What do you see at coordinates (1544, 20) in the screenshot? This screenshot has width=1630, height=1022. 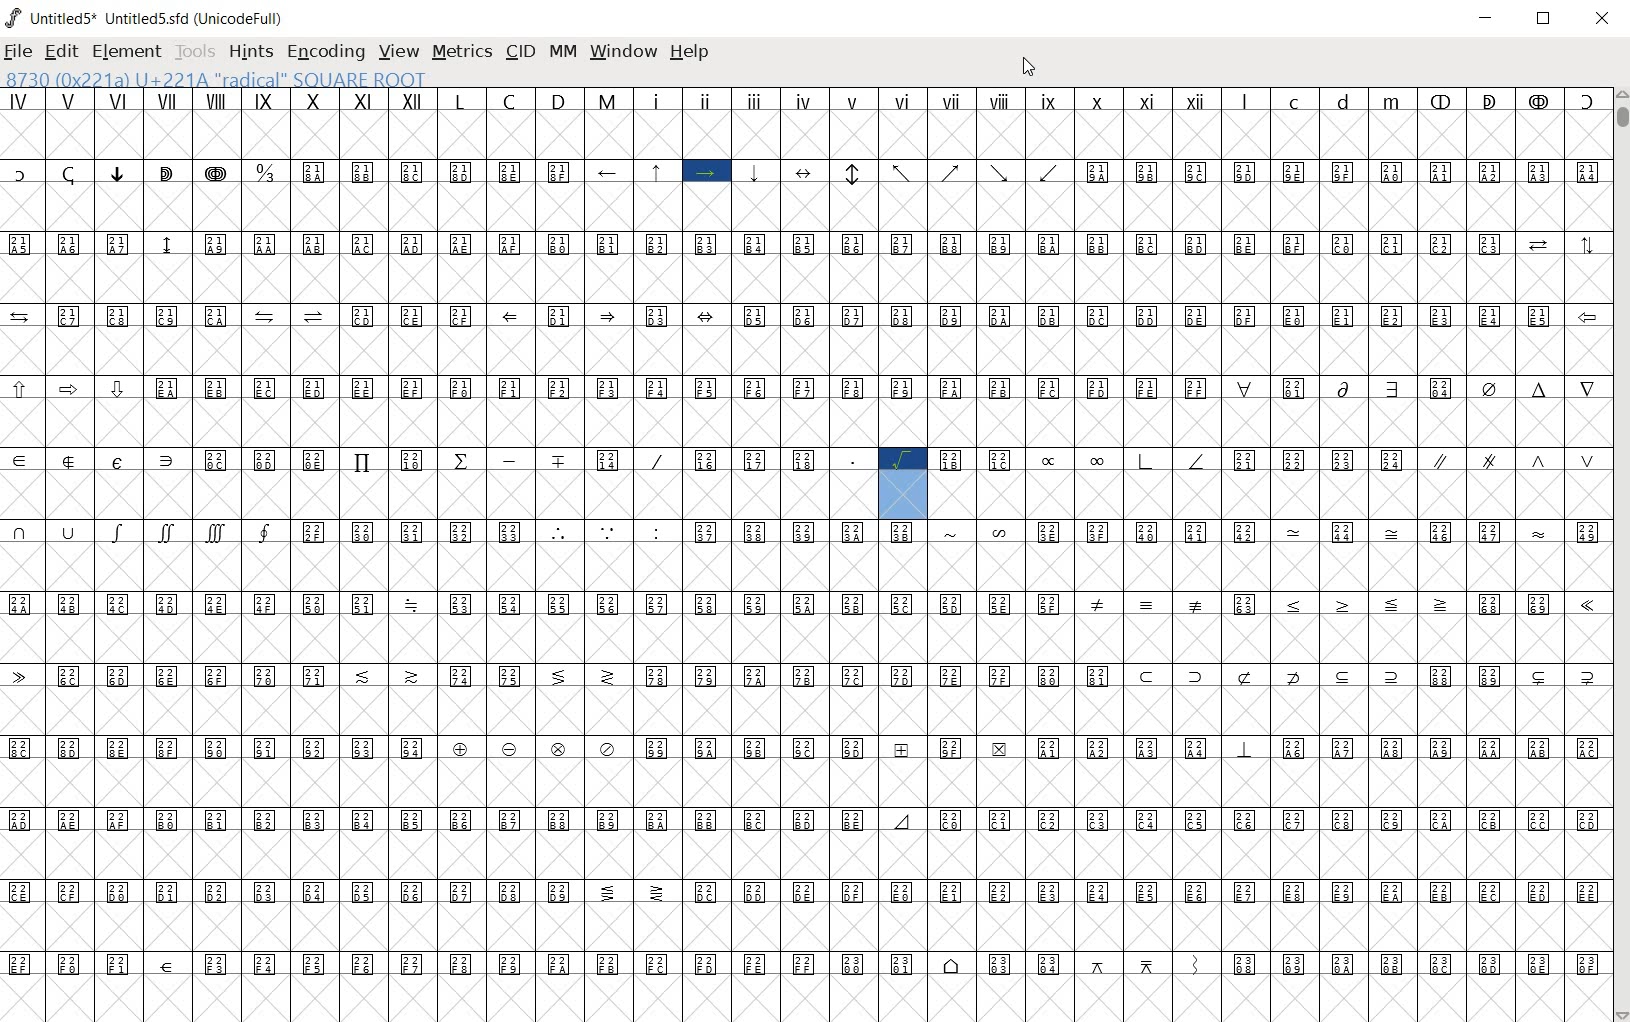 I see `RESTORE DWON` at bounding box center [1544, 20].